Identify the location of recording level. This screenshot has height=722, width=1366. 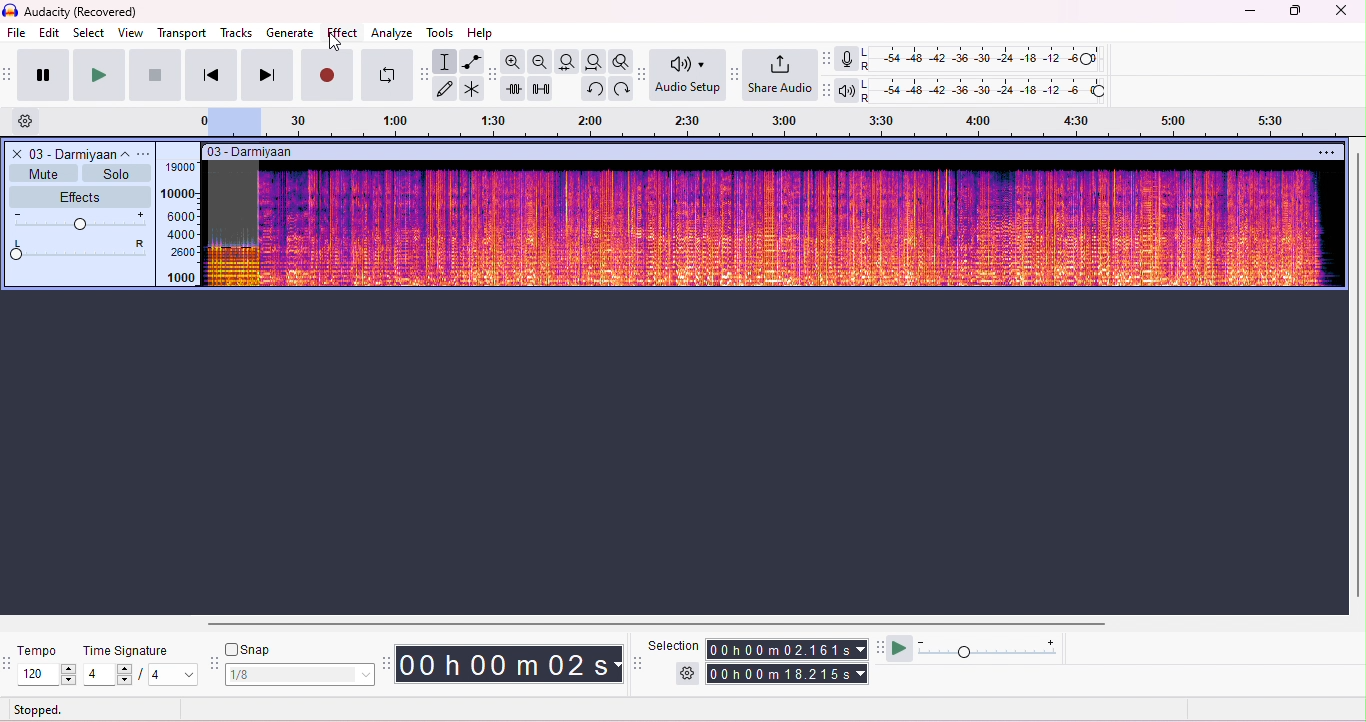
(987, 60).